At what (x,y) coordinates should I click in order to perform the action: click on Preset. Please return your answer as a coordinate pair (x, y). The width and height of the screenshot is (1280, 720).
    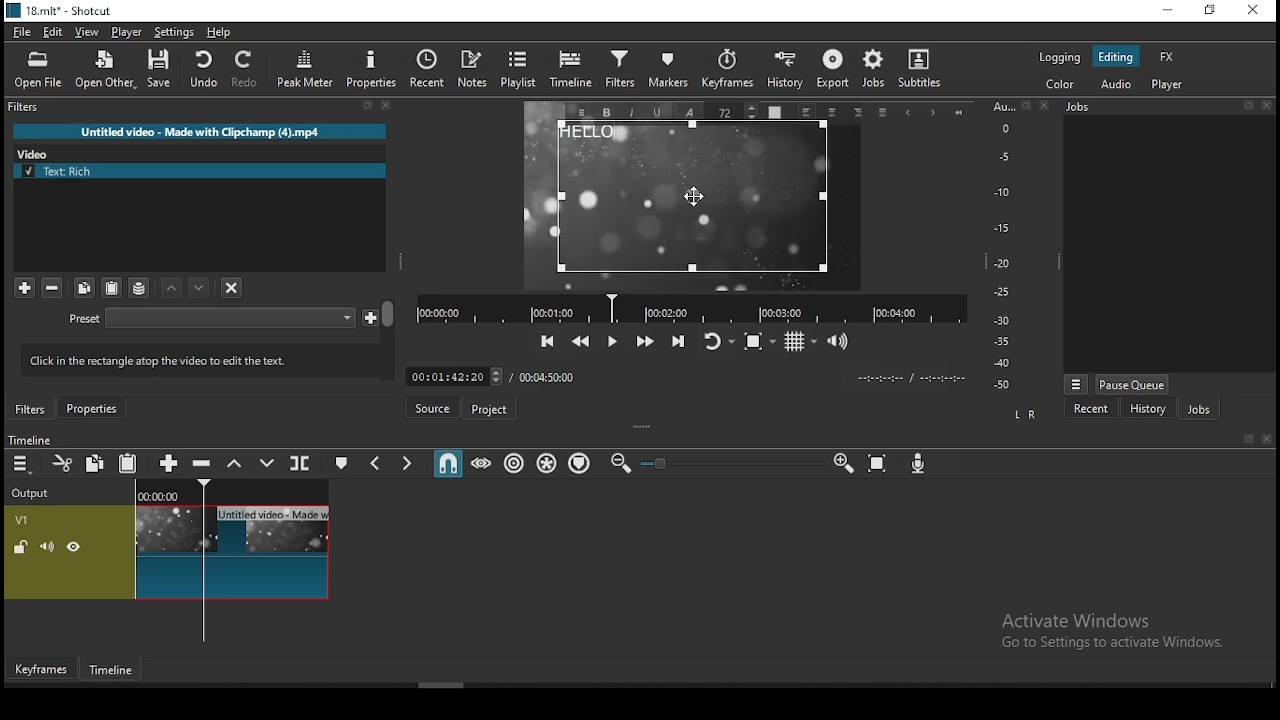
    Looking at the image, I should click on (85, 320).